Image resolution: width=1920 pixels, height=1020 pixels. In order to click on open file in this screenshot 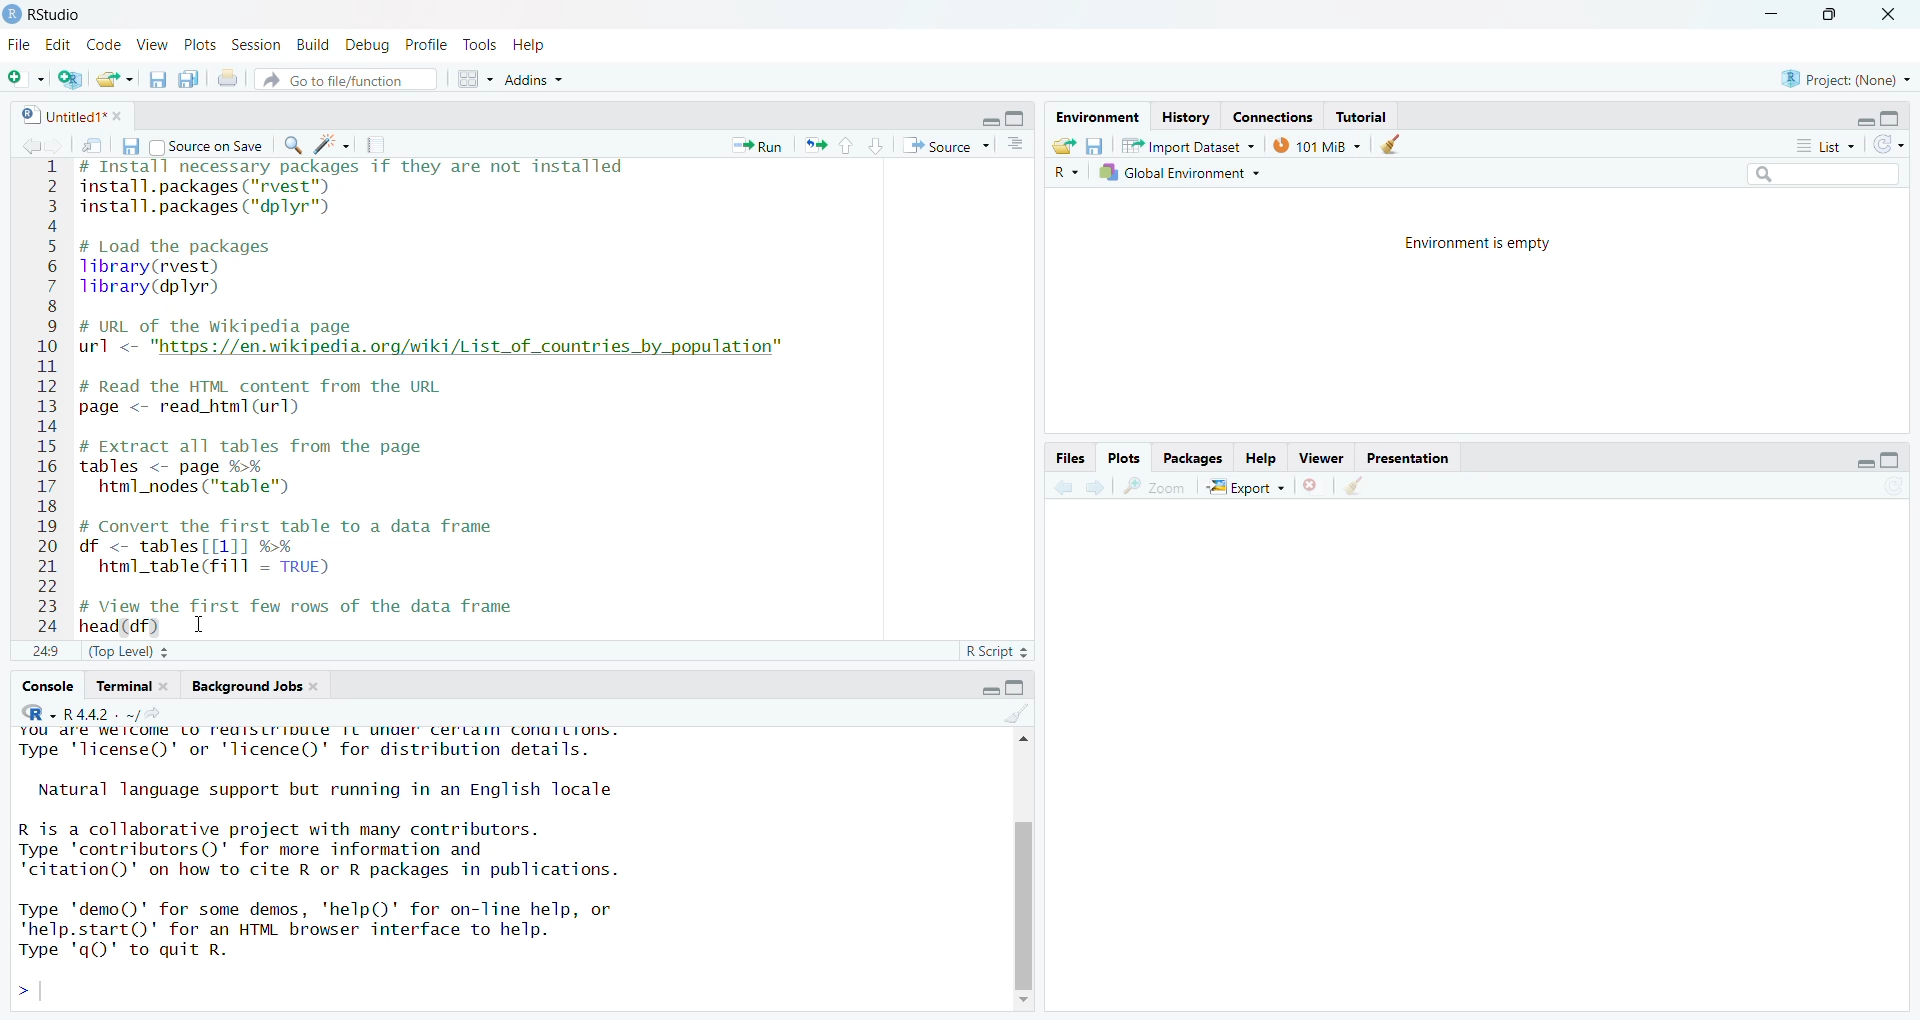, I will do `click(118, 79)`.